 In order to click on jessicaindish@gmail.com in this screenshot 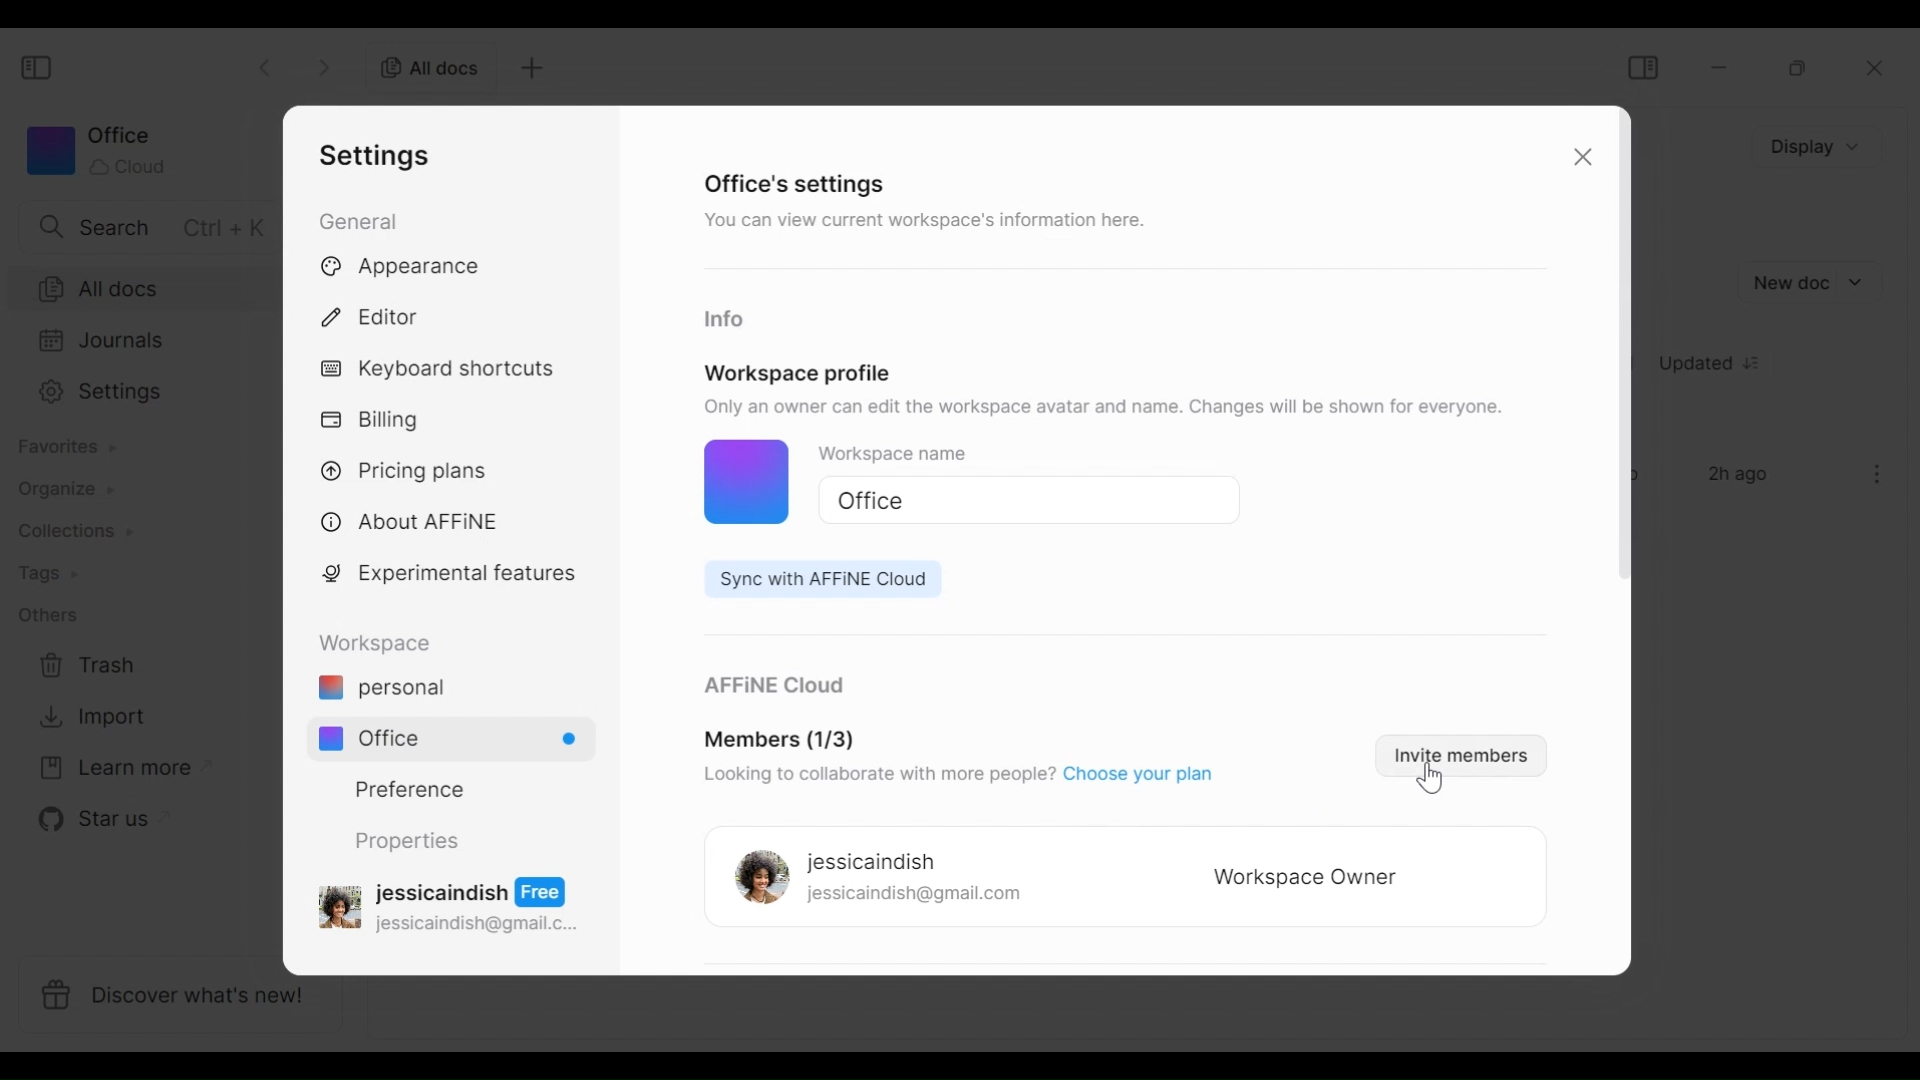, I will do `click(915, 896)`.